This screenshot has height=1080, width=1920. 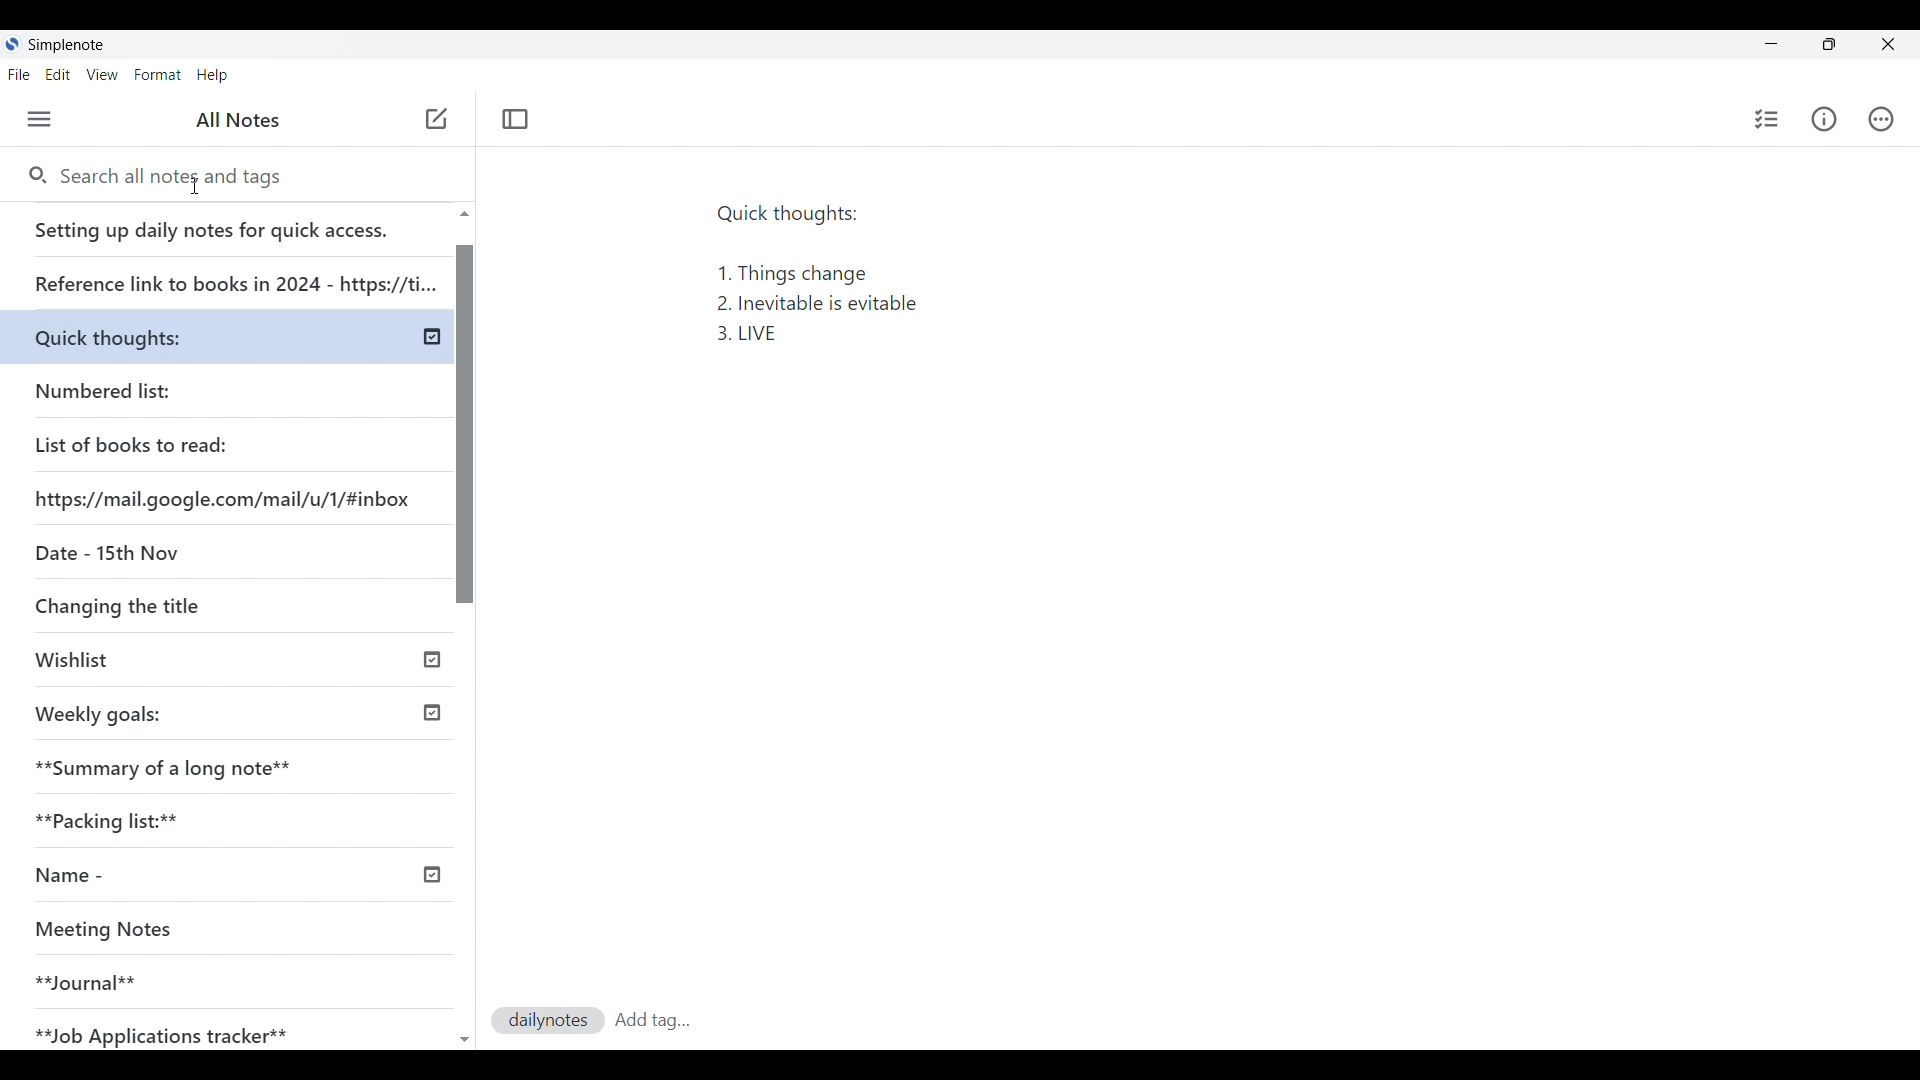 What do you see at coordinates (199, 974) in the screenshot?
I see `Journal` at bounding box center [199, 974].